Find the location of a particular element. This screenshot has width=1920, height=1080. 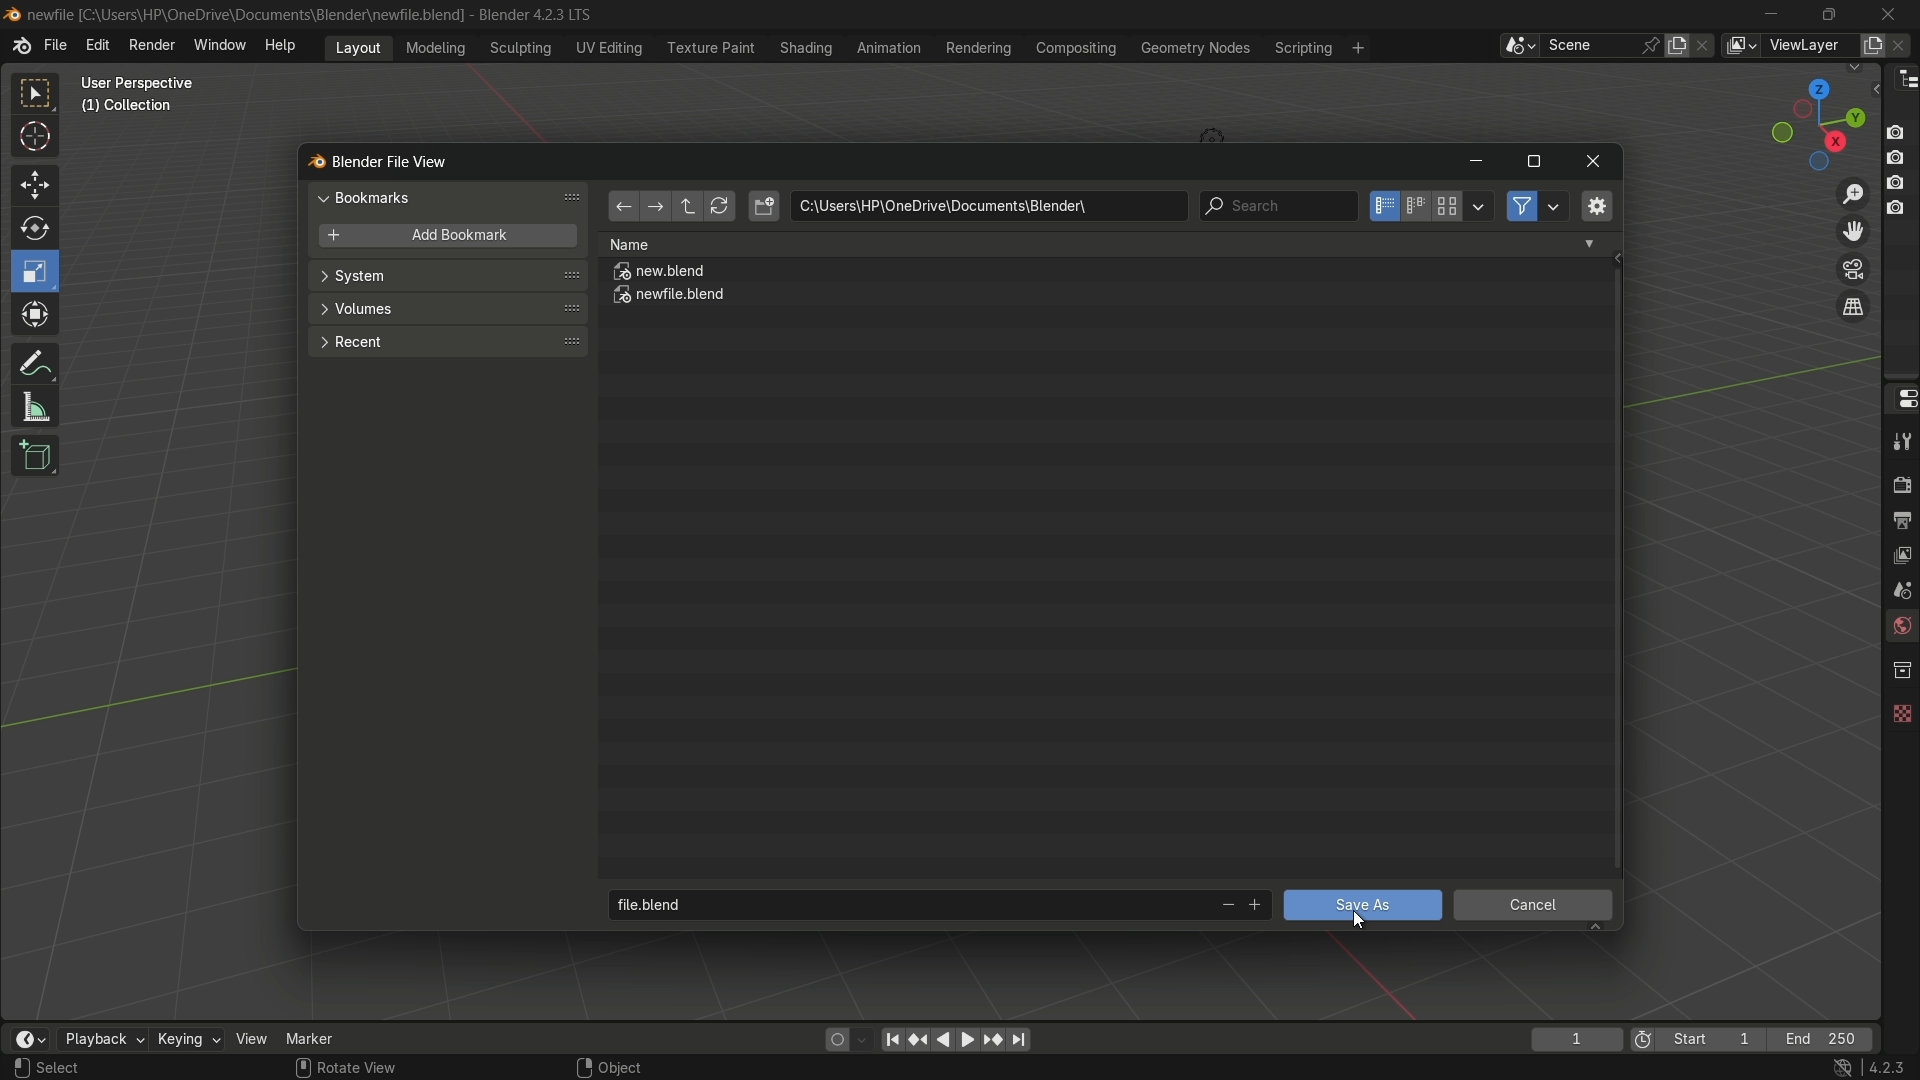

increment file number is located at coordinates (1256, 906).